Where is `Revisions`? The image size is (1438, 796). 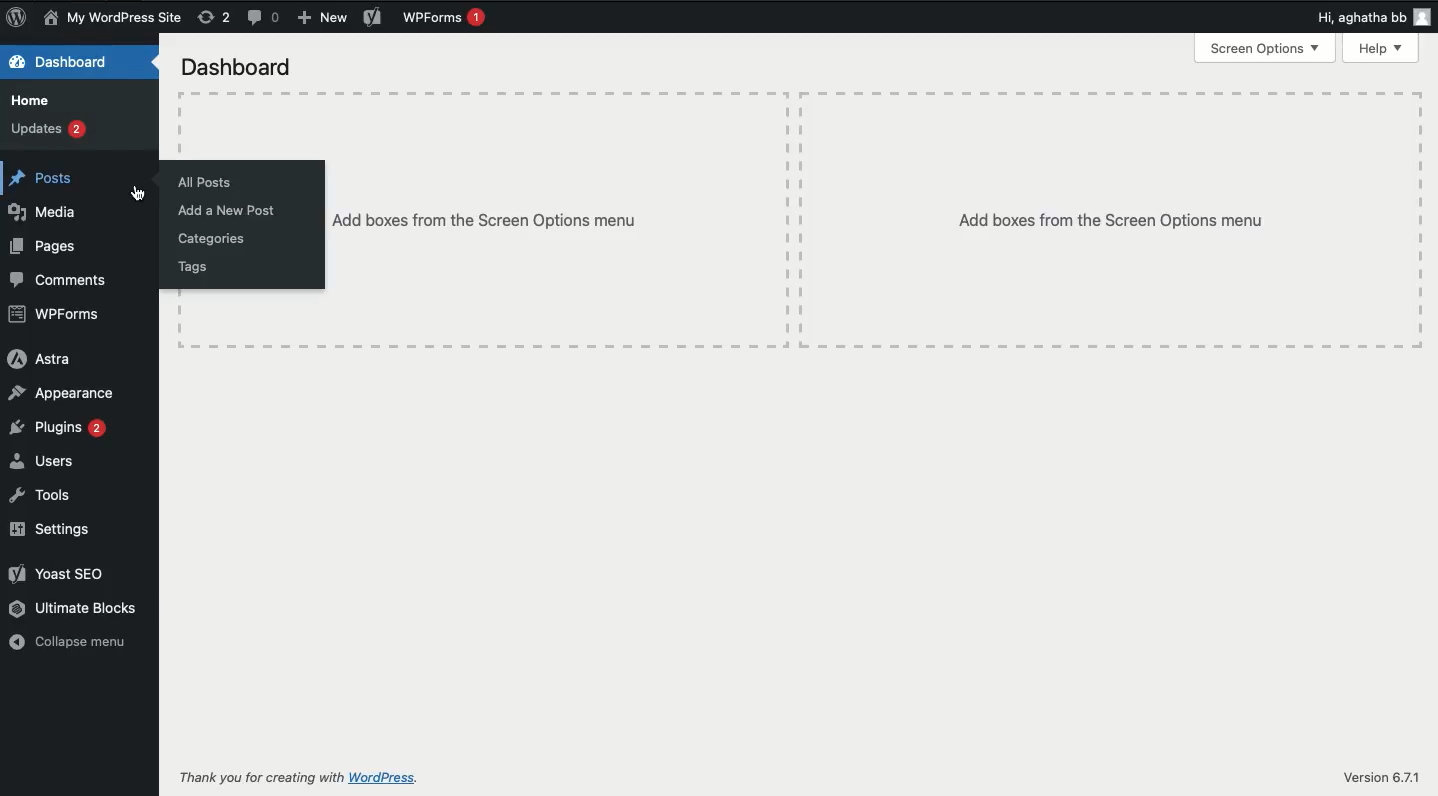
Revisions is located at coordinates (215, 18).